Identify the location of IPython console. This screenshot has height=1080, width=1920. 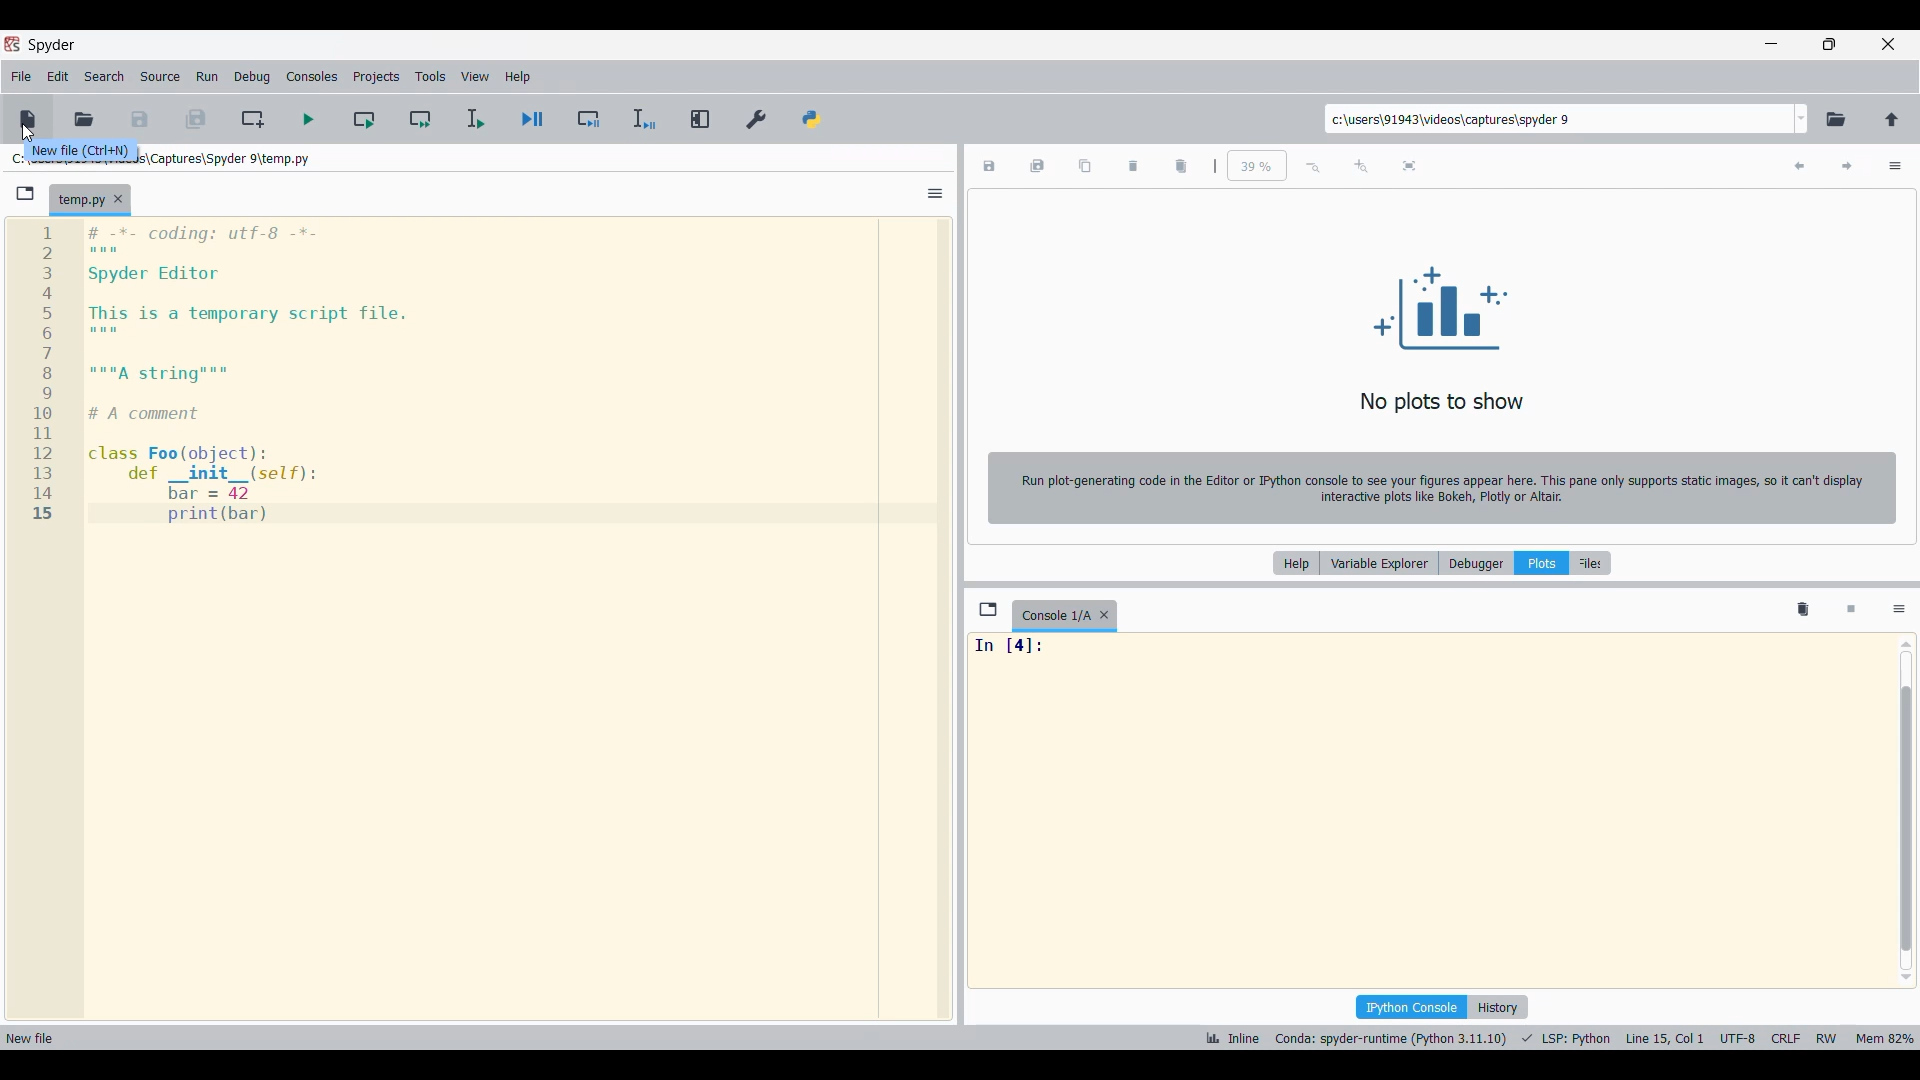
(1411, 1007).